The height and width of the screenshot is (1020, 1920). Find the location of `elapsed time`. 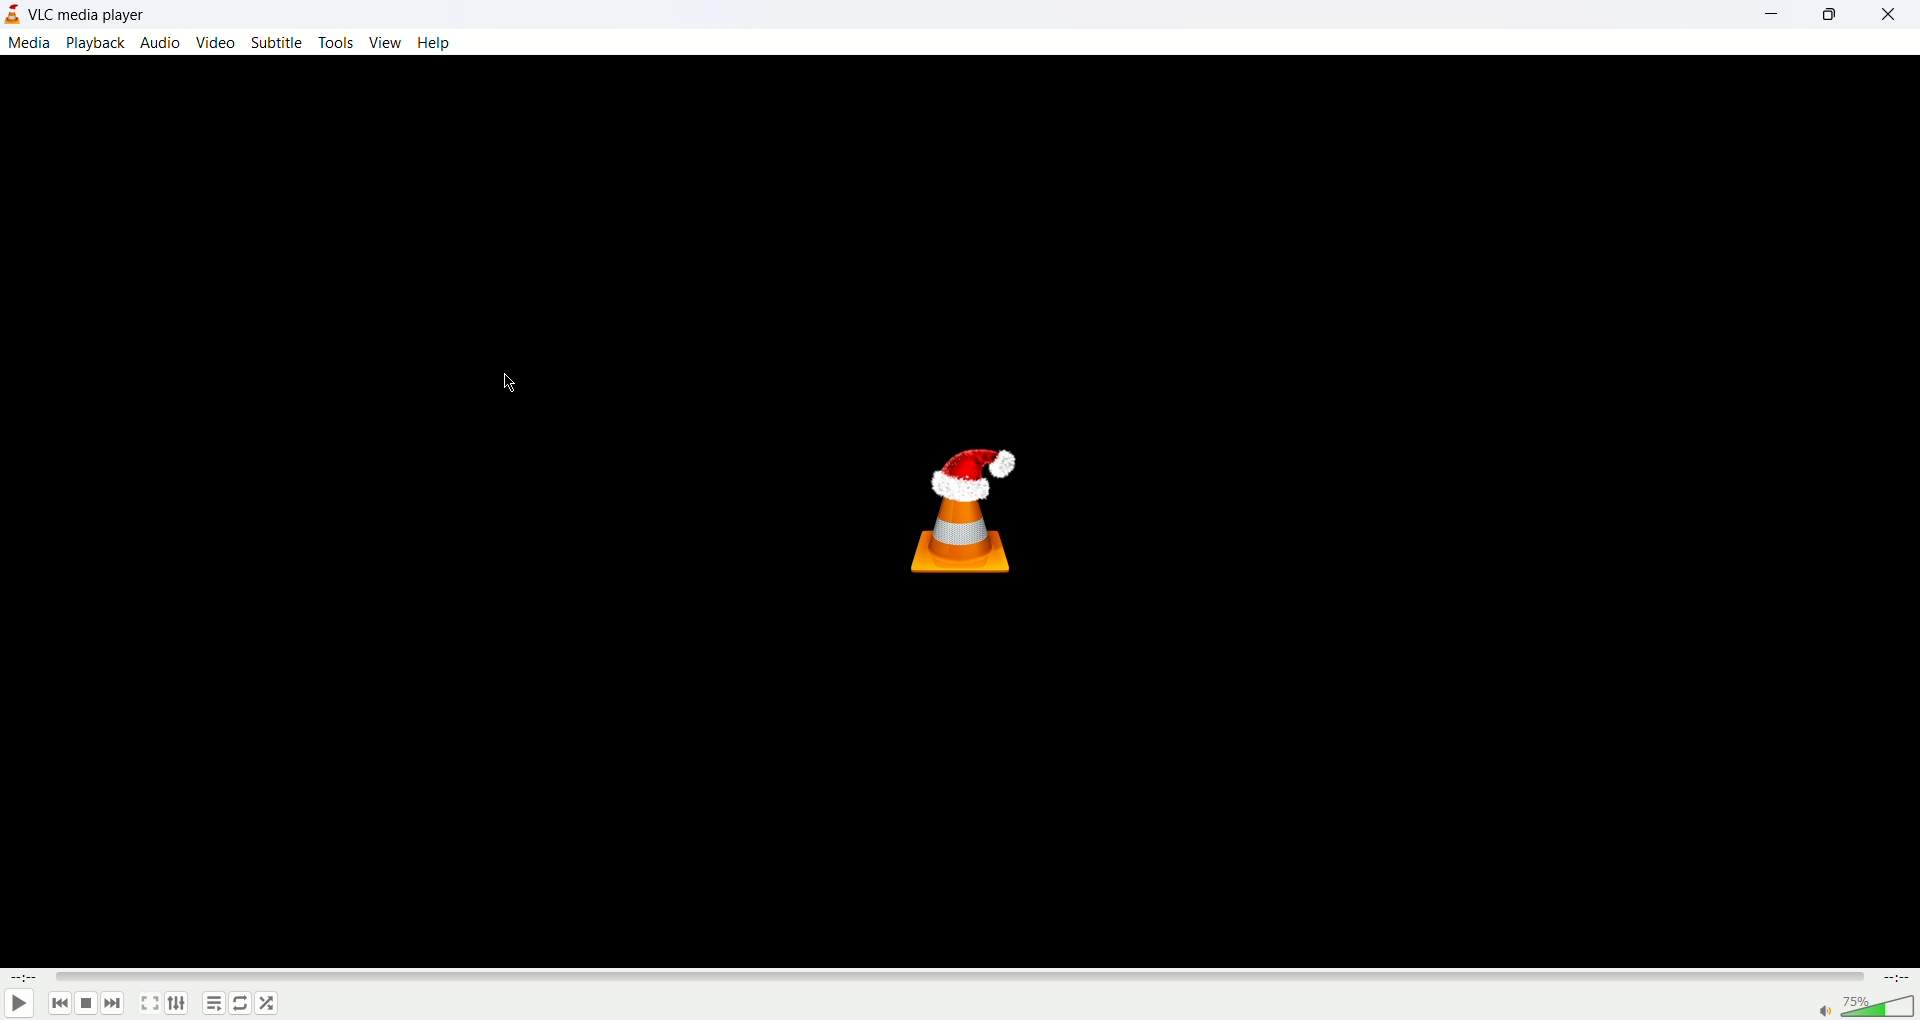

elapsed time is located at coordinates (25, 978).